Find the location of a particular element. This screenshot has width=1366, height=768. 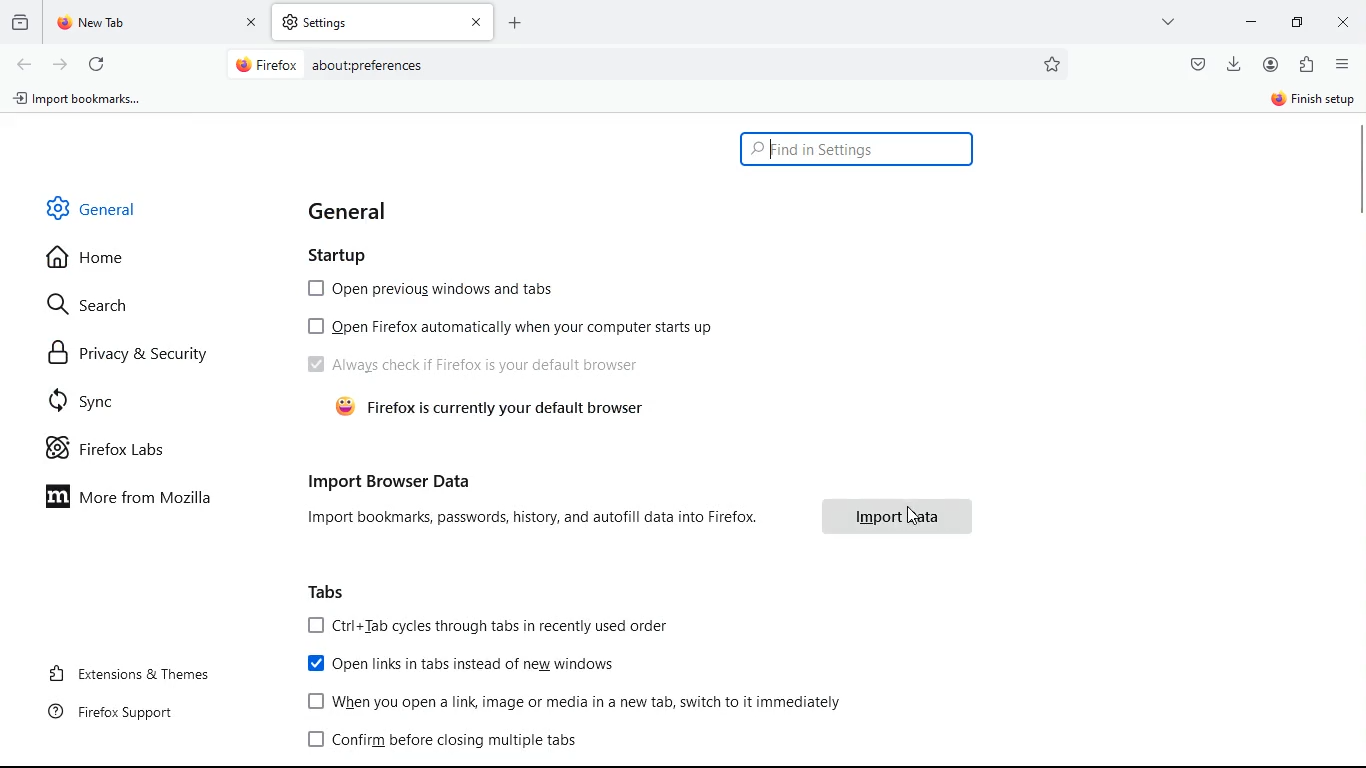

favorites is located at coordinates (1053, 64).